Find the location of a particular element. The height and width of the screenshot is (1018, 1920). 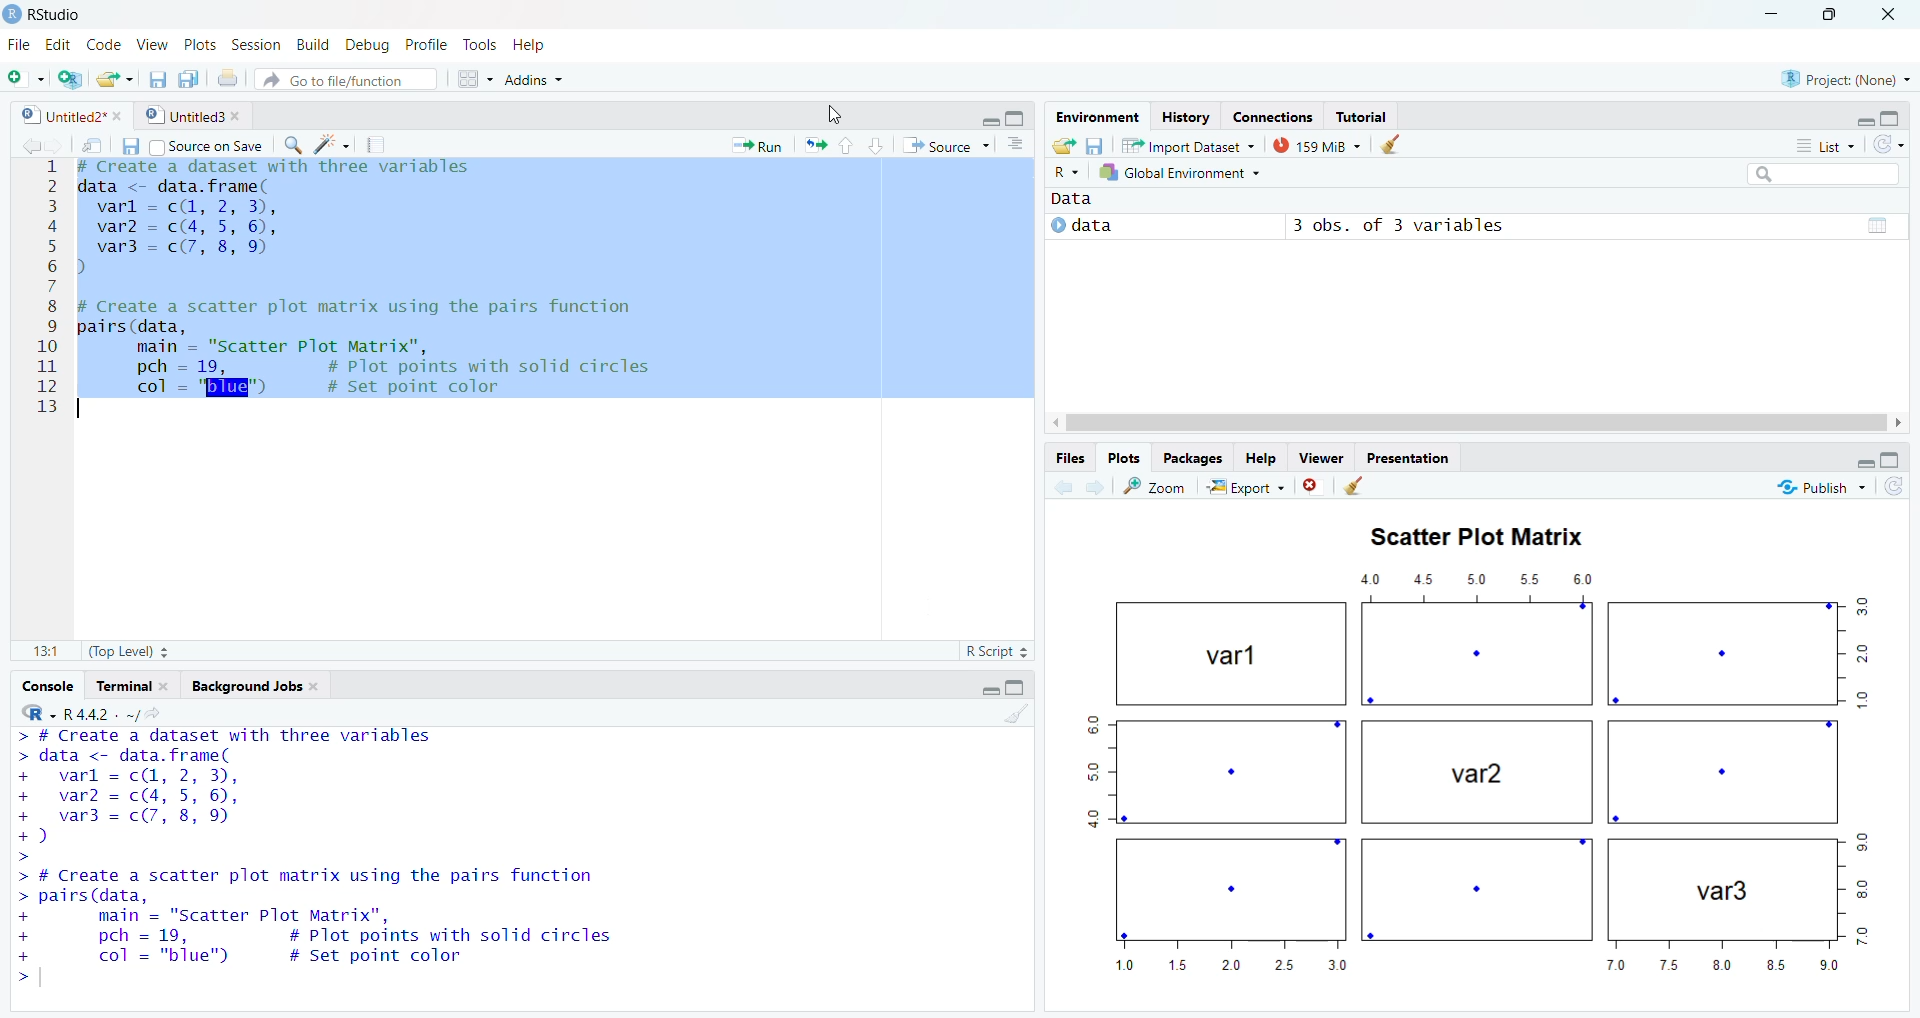

© | Untitled2* * is located at coordinates (65, 113).